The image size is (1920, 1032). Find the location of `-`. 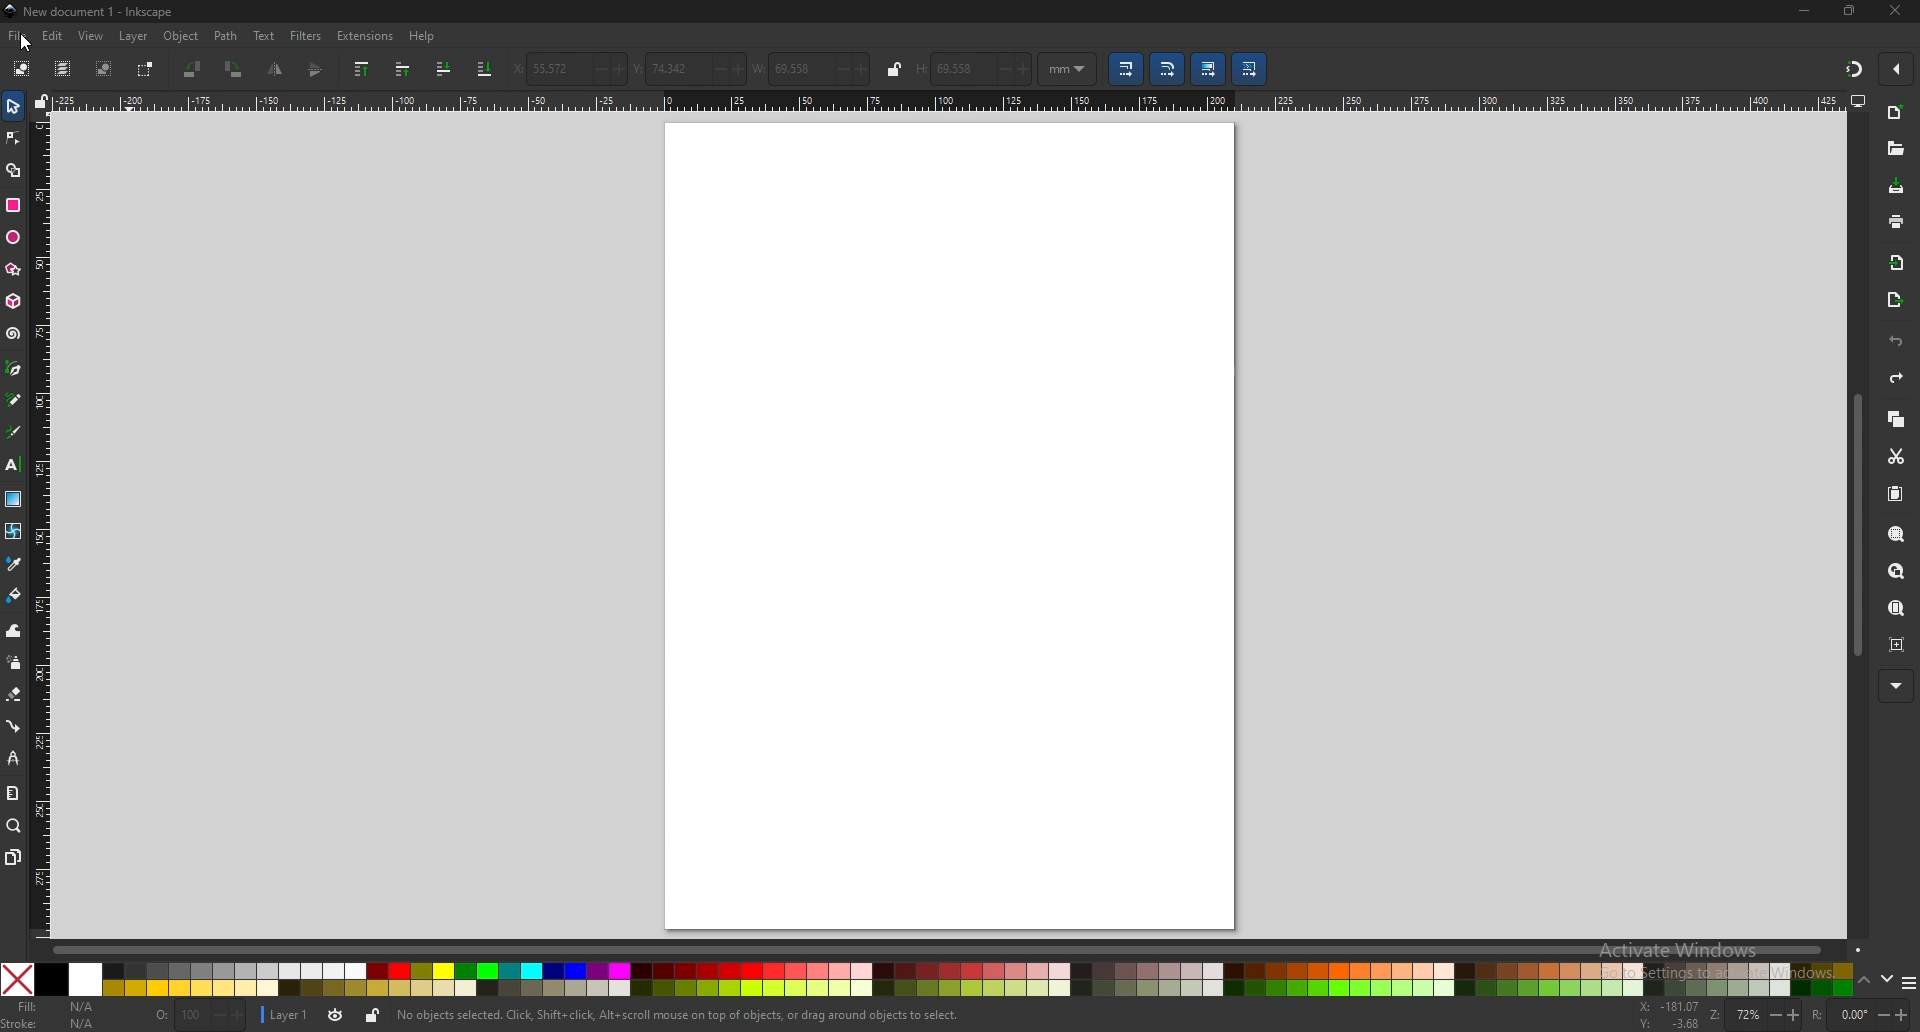

- is located at coordinates (1878, 1014).